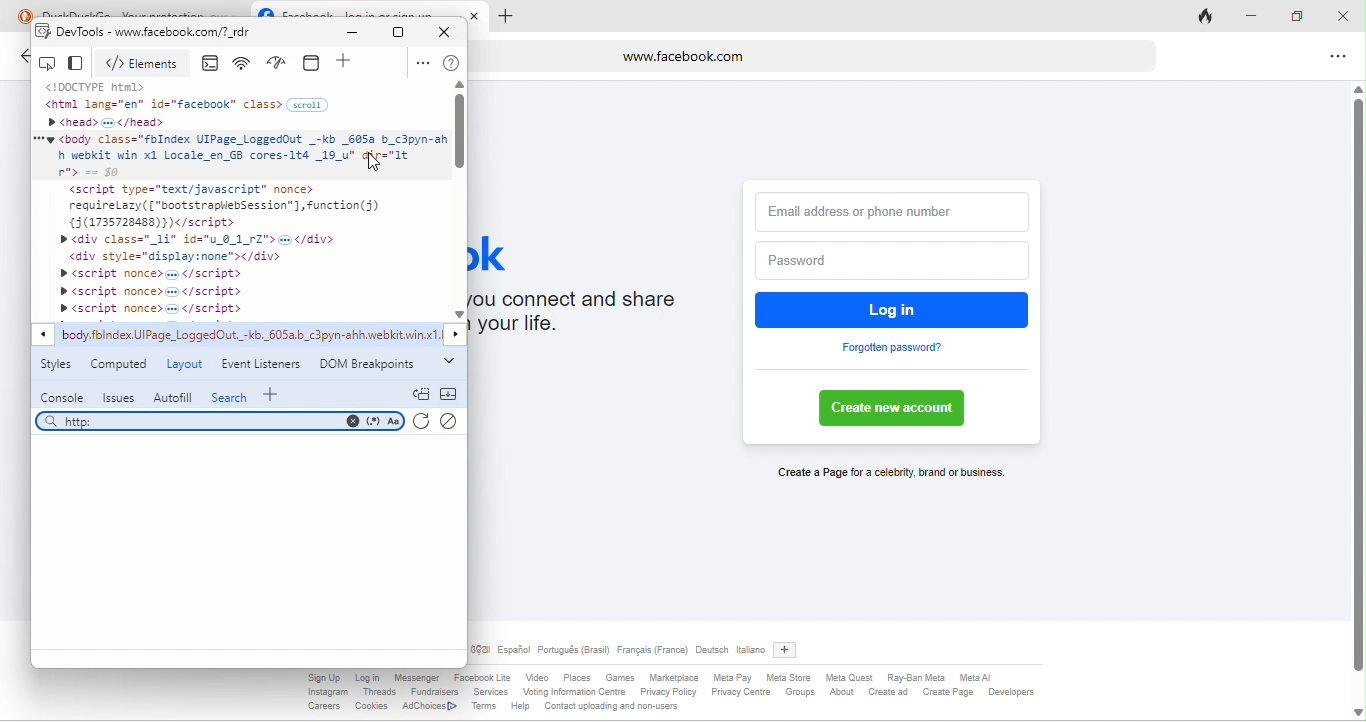 The height and width of the screenshot is (722, 1366). I want to click on scroll down, so click(459, 314).